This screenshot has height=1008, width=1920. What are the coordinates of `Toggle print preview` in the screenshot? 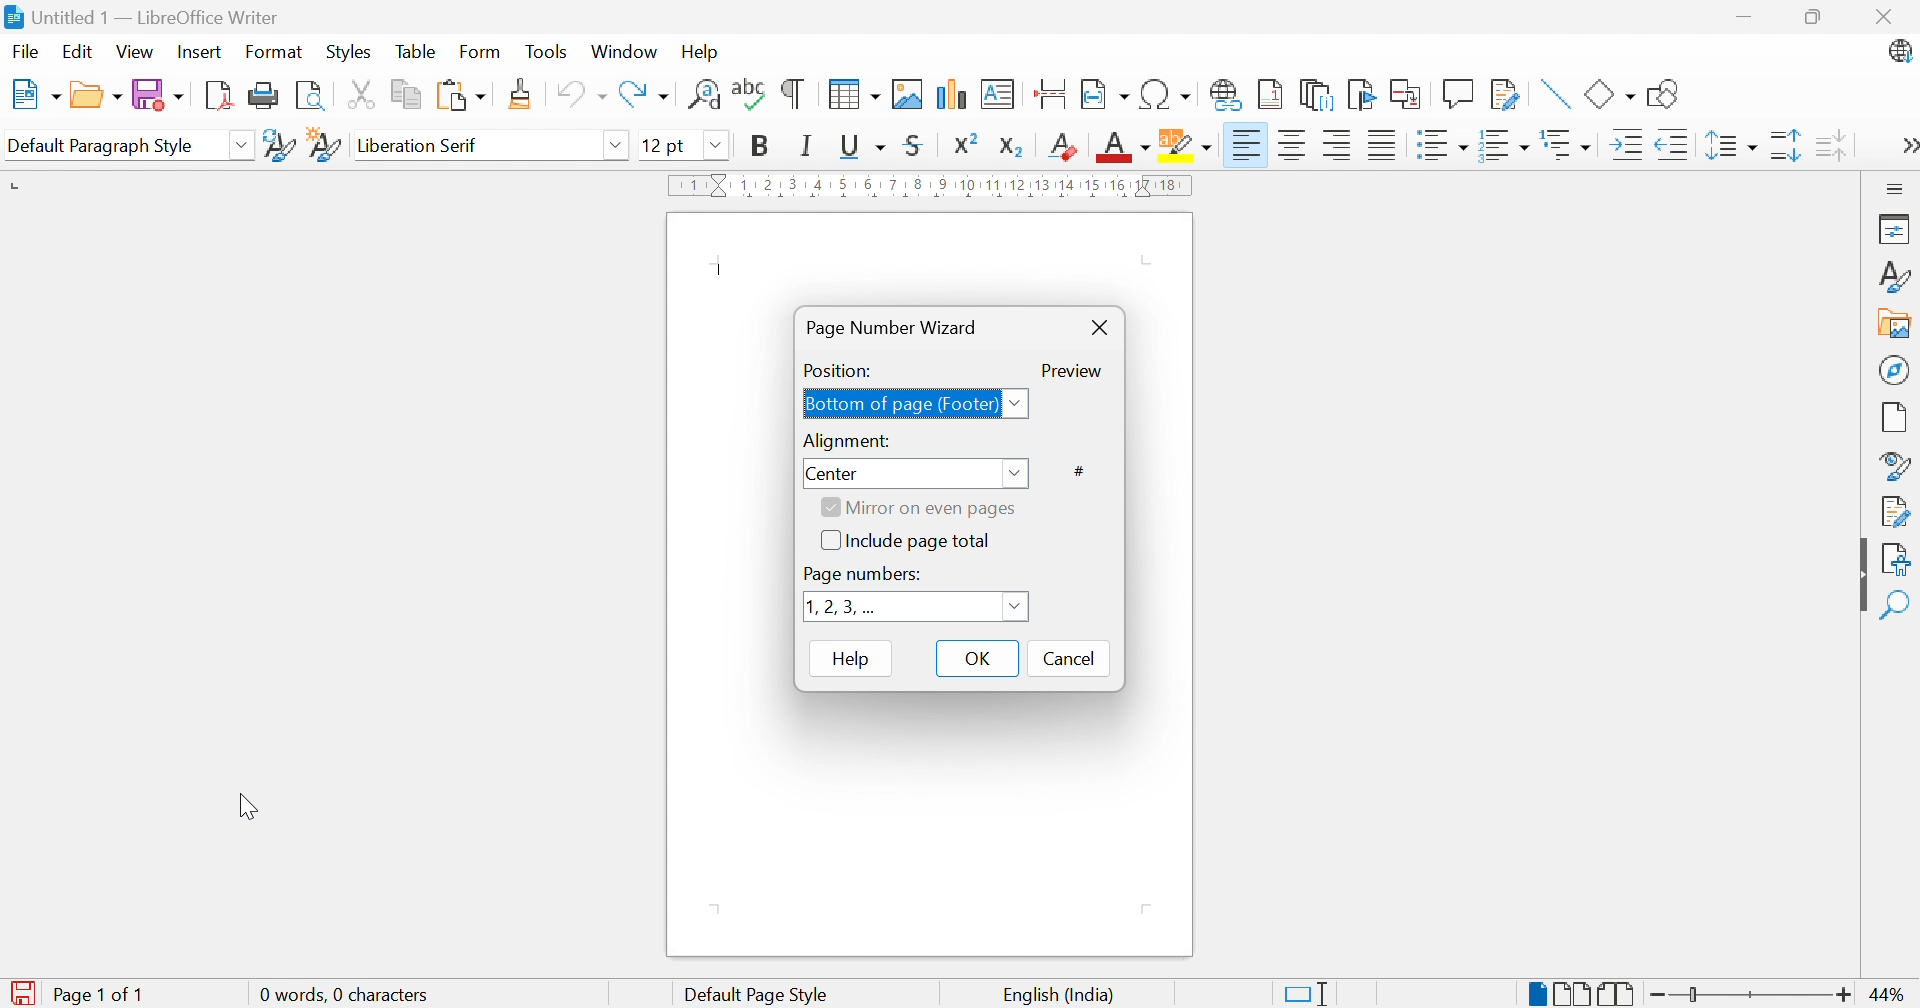 It's located at (315, 95).